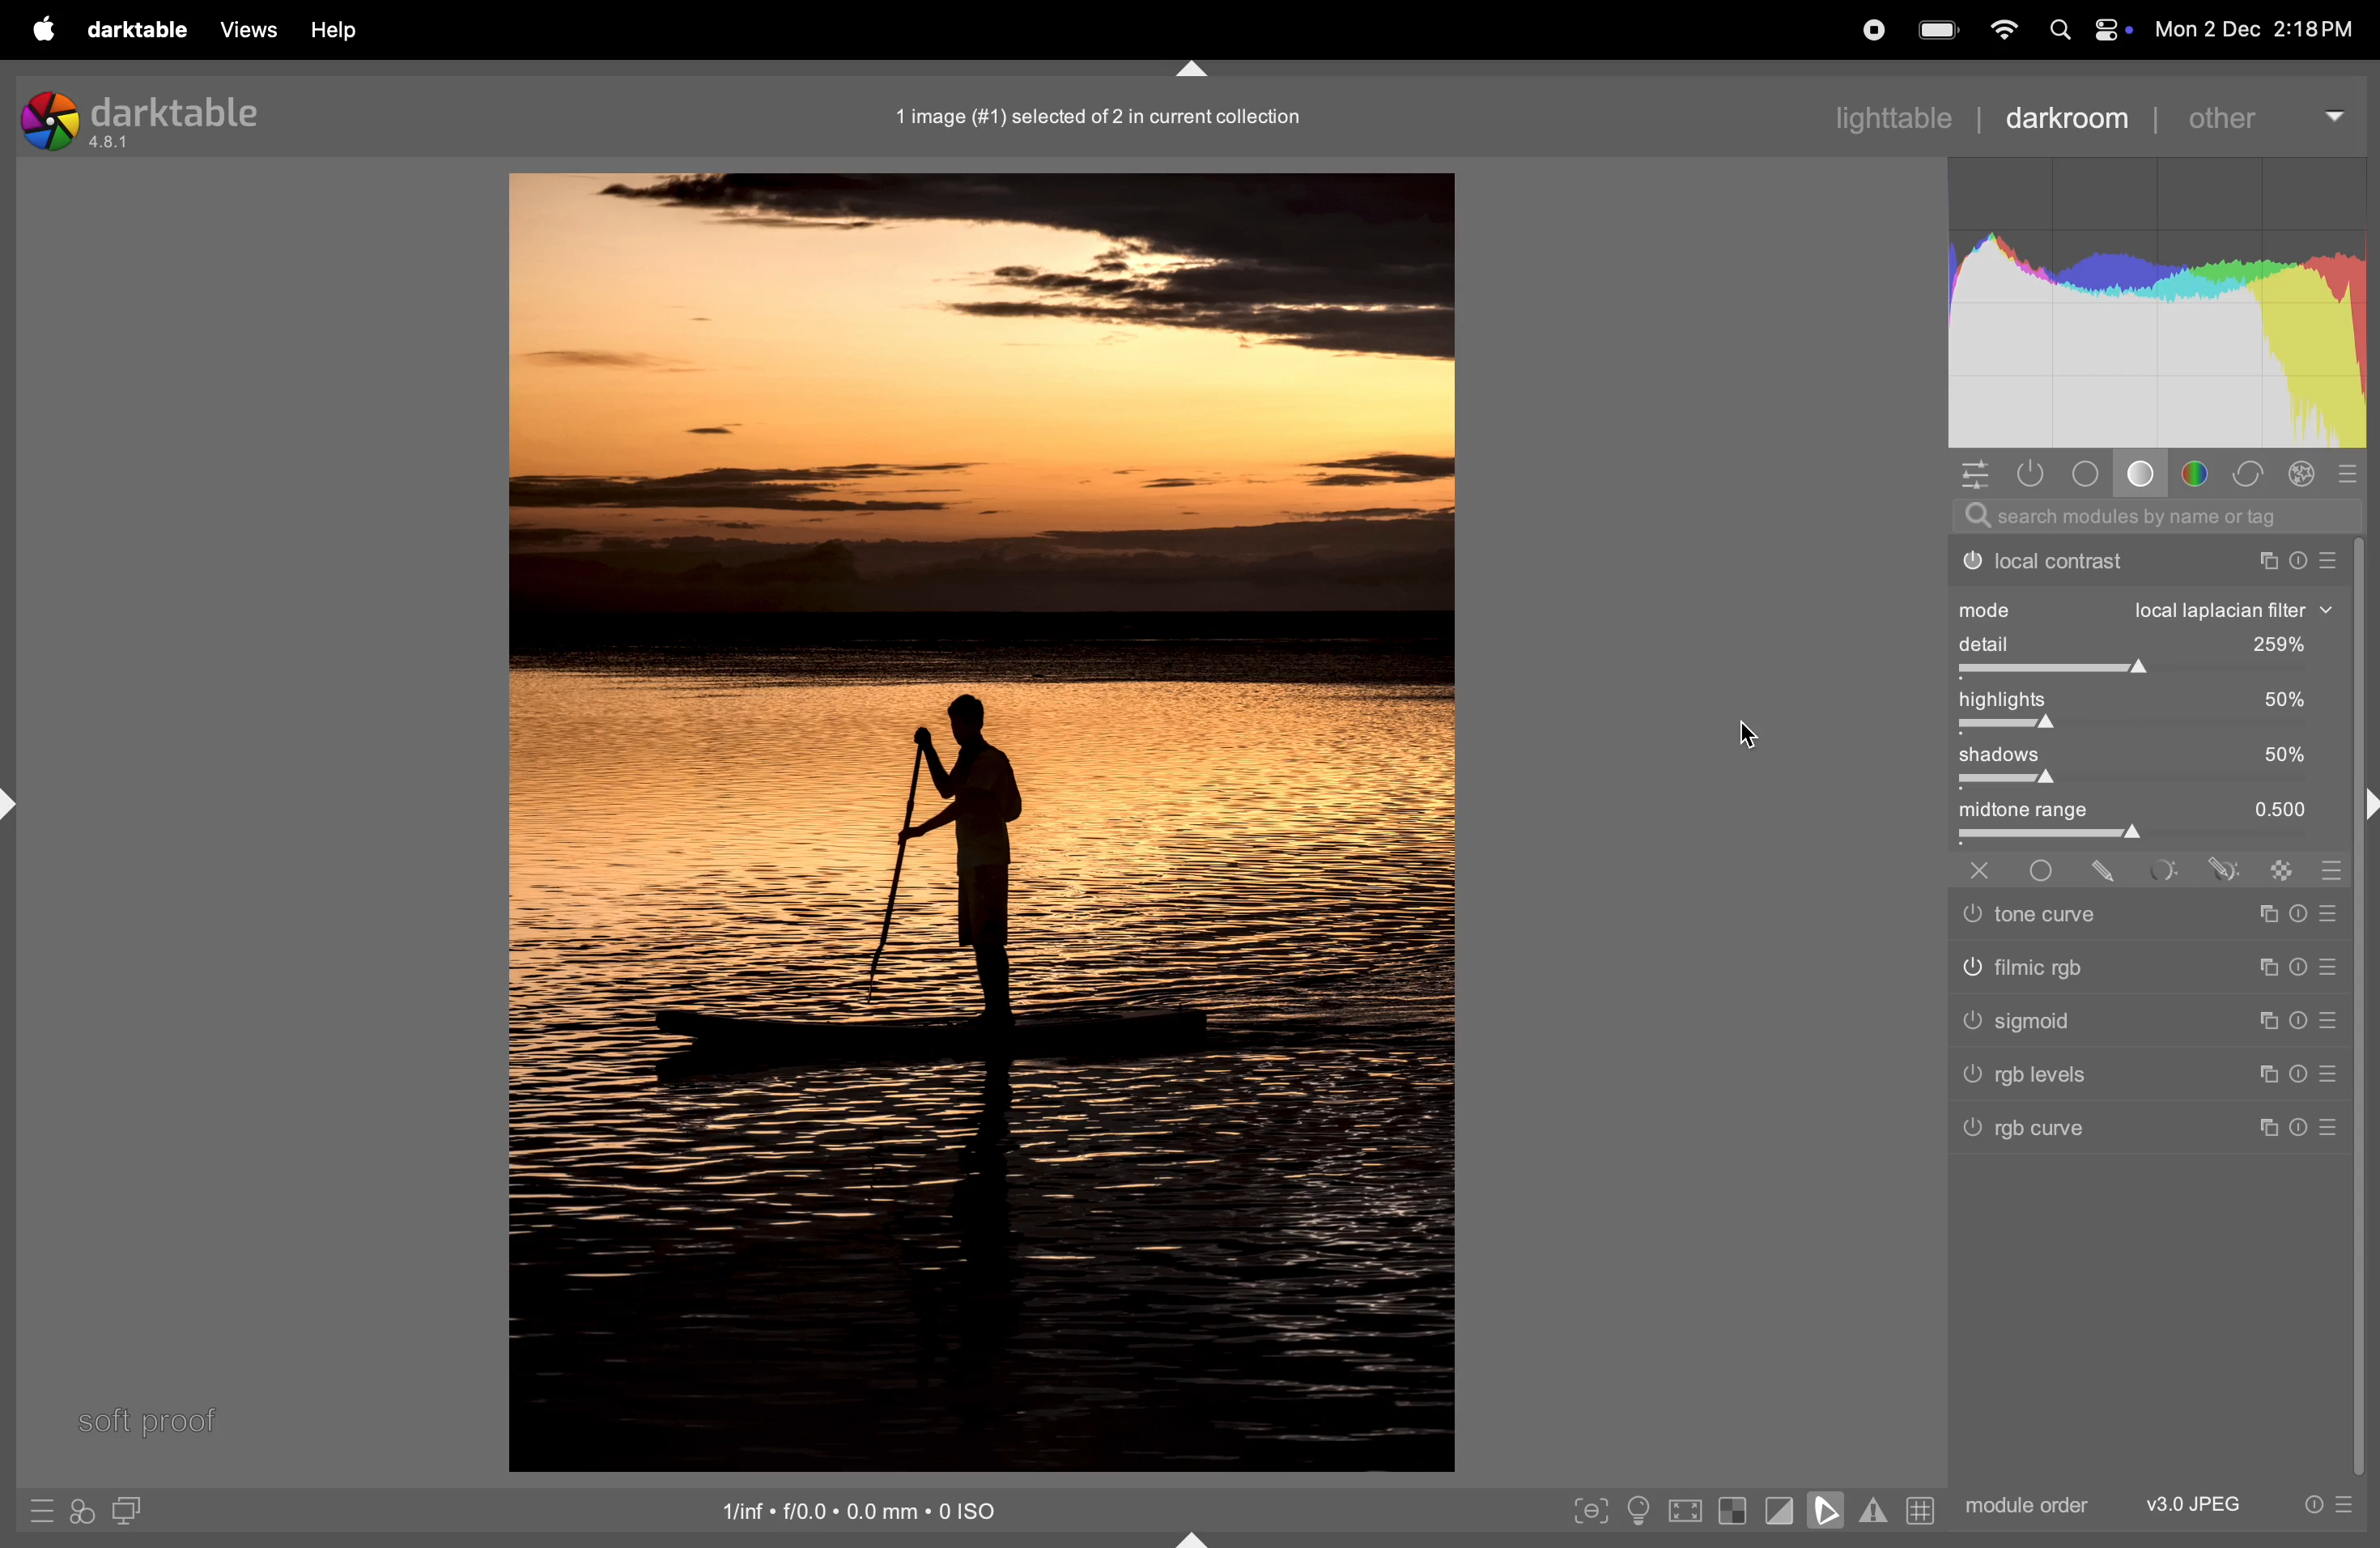 The height and width of the screenshot is (1548, 2380). What do you see at coordinates (2270, 117) in the screenshot?
I see `other` at bounding box center [2270, 117].